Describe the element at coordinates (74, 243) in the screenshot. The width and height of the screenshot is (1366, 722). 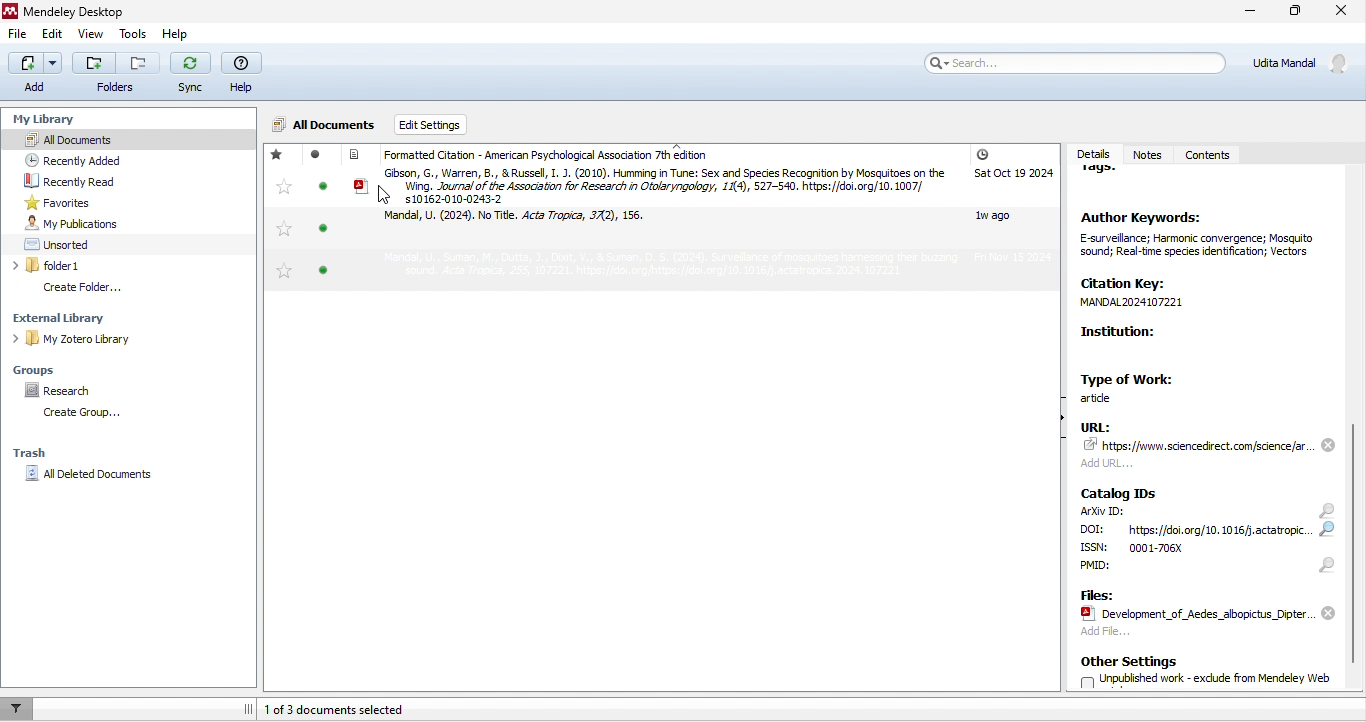
I see `unsorted` at that location.